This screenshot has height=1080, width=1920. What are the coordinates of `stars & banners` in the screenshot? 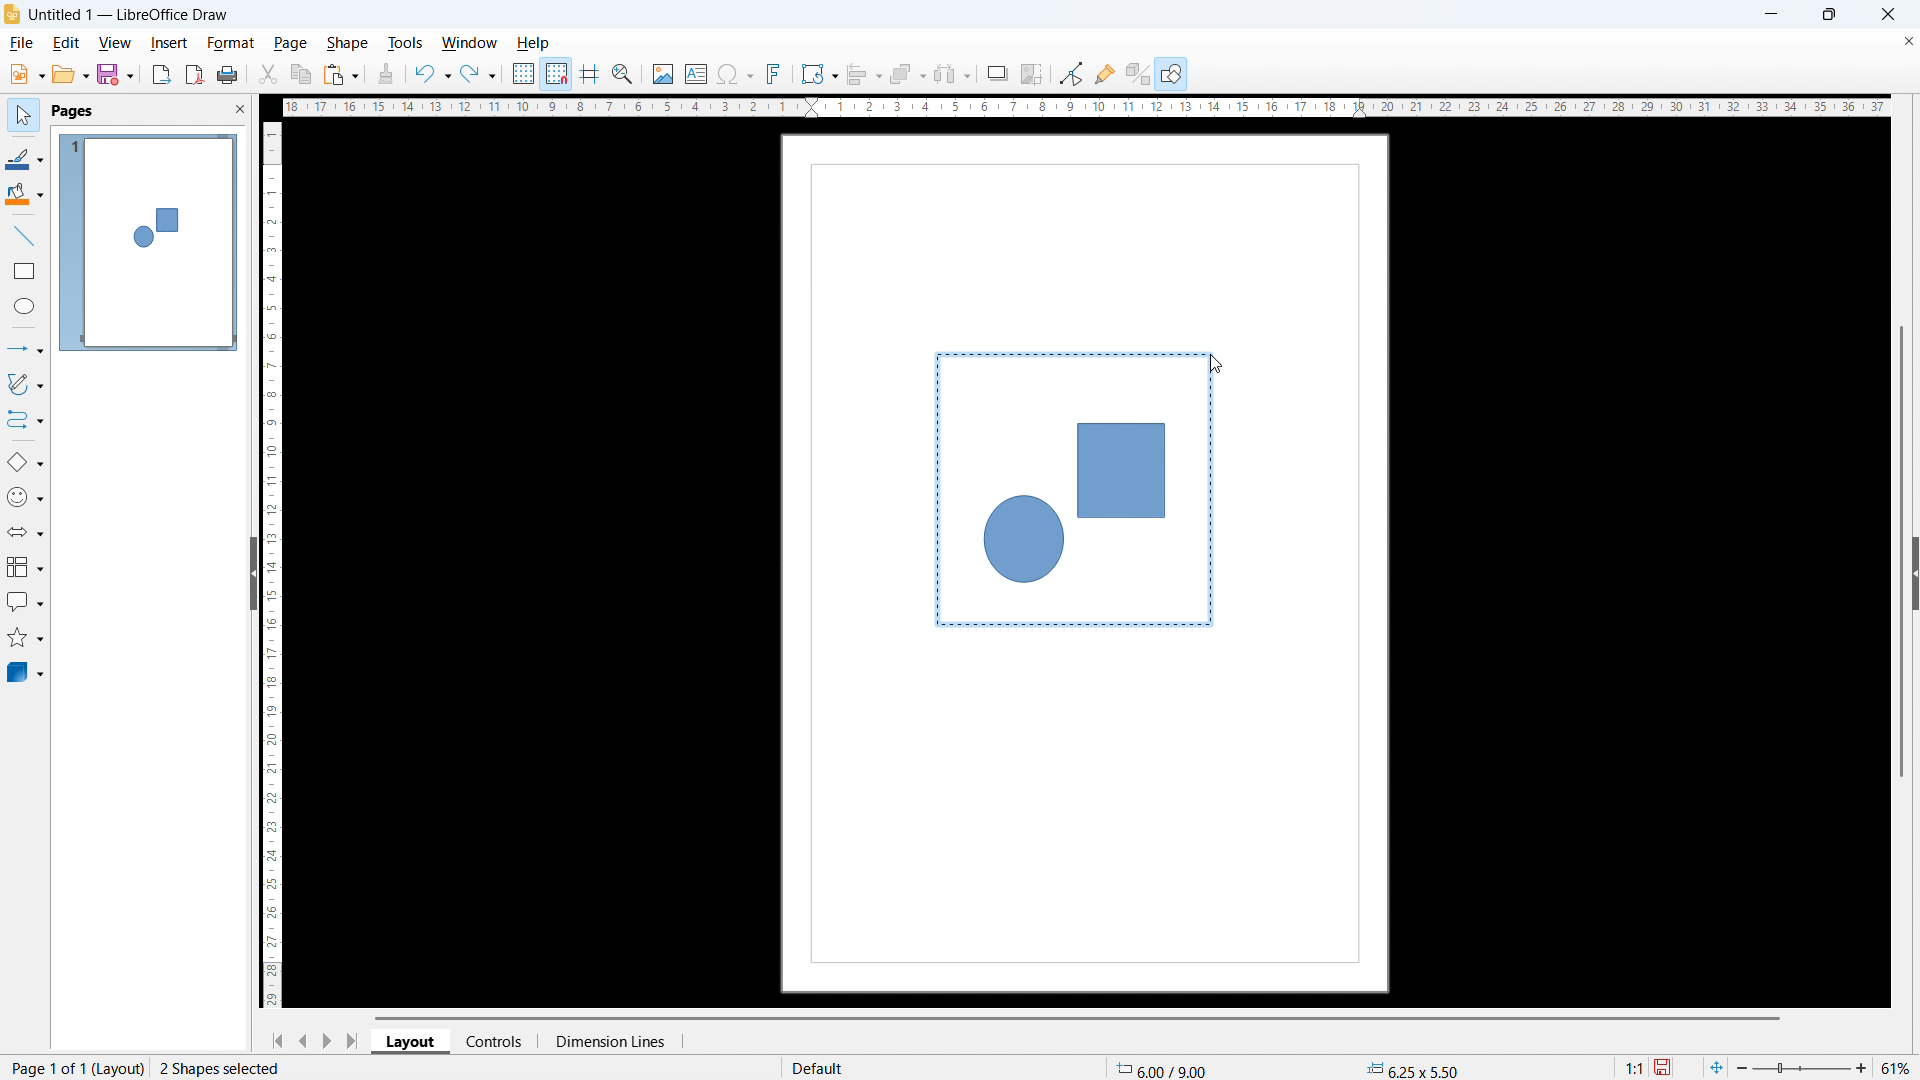 It's located at (26, 639).